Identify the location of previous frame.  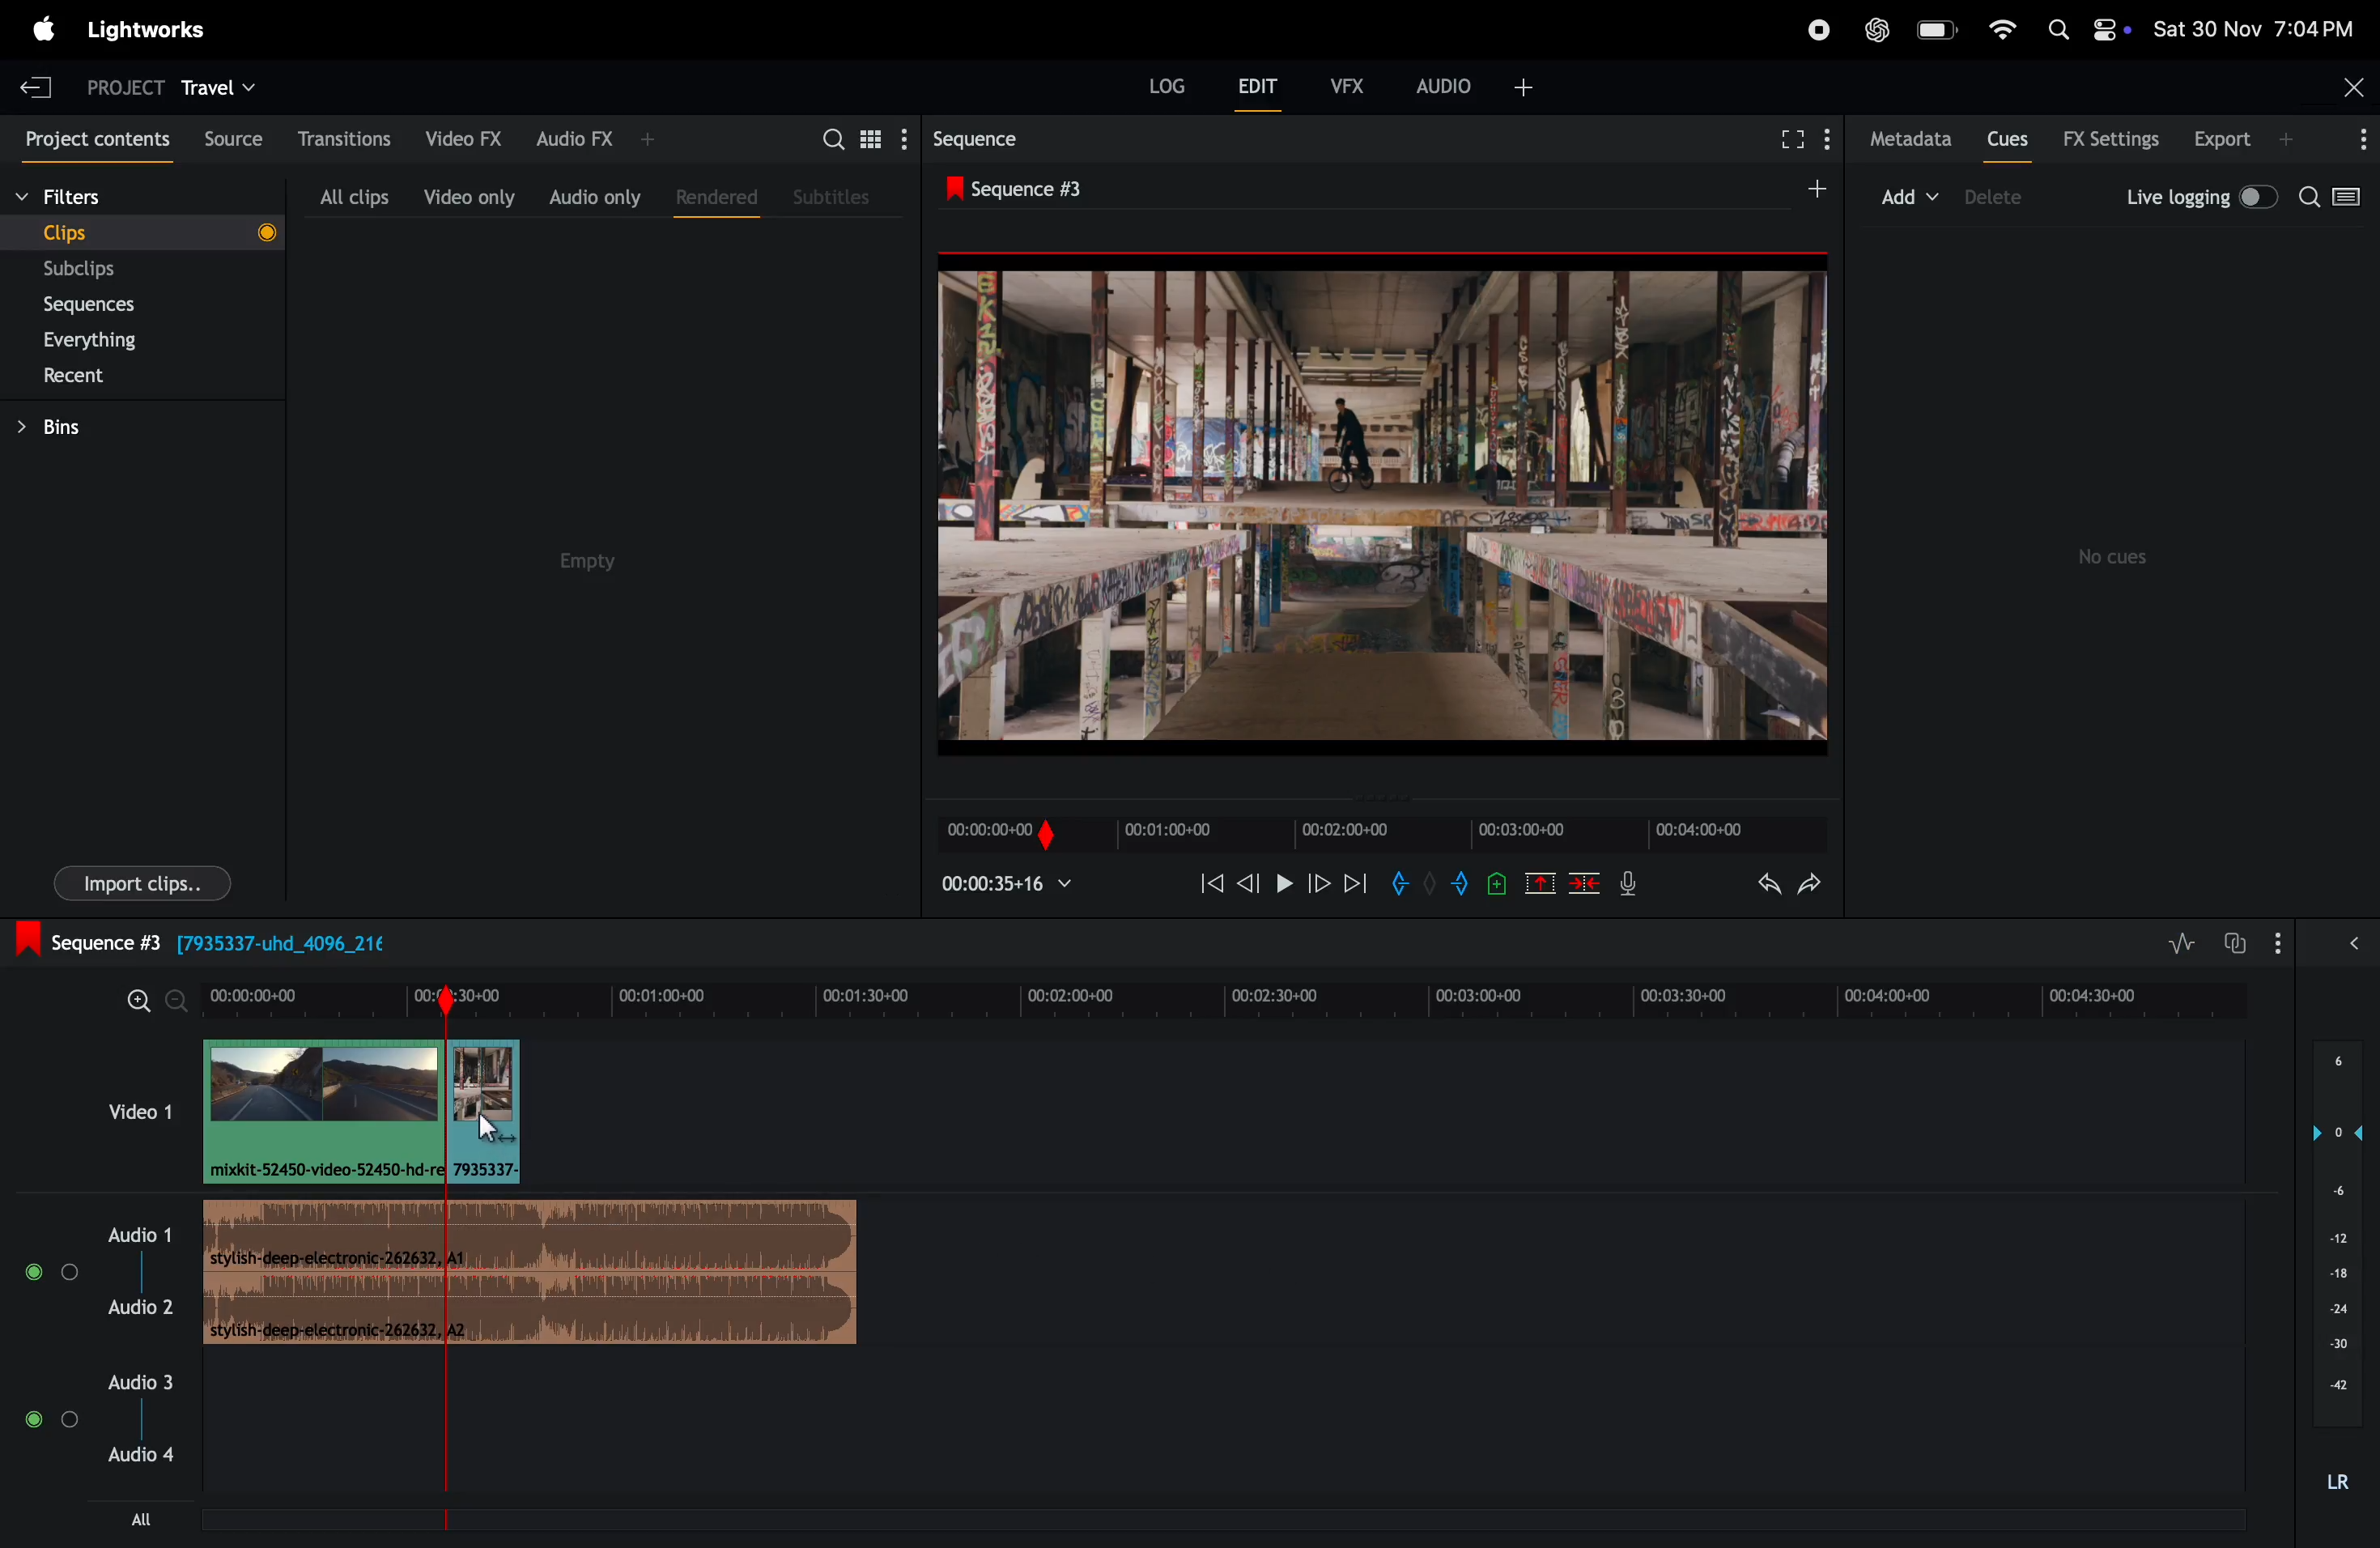
(1207, 883).